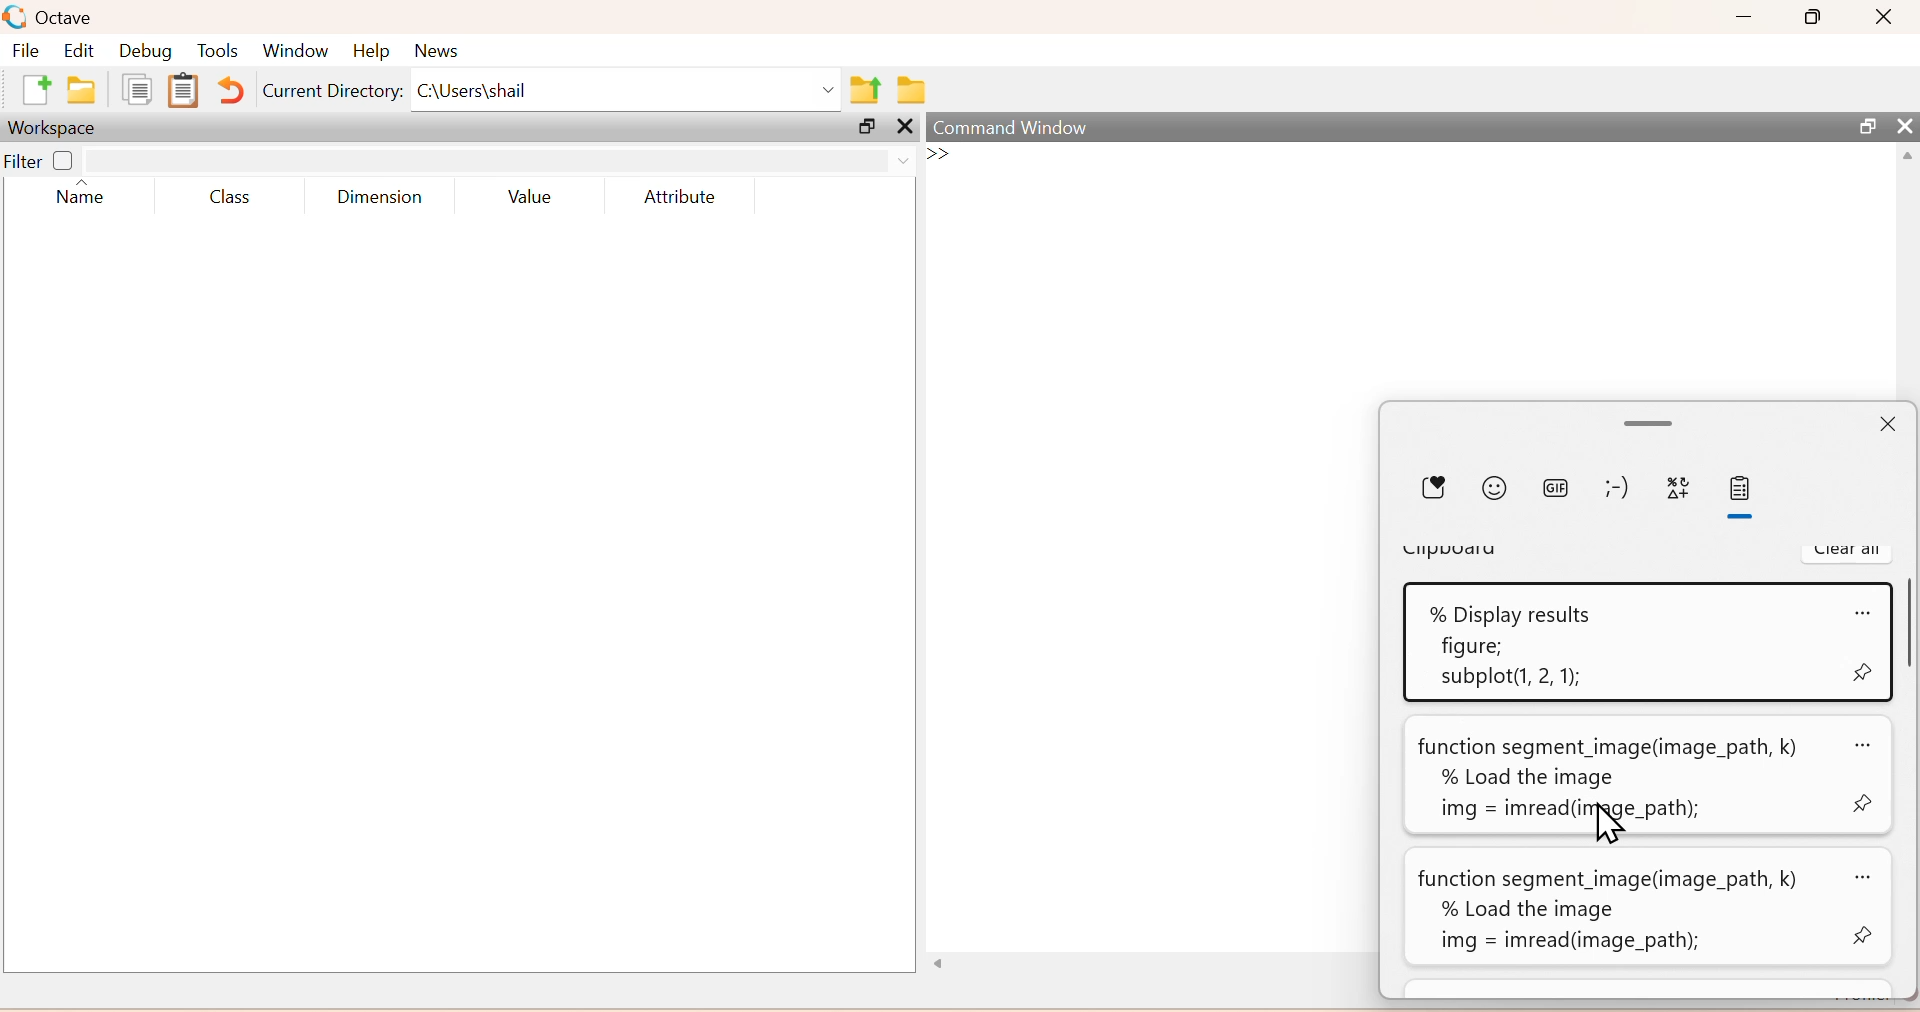 This screenshot has height=1012, width=1920. I want to click on open an existing file in directory, so click(87, 90).